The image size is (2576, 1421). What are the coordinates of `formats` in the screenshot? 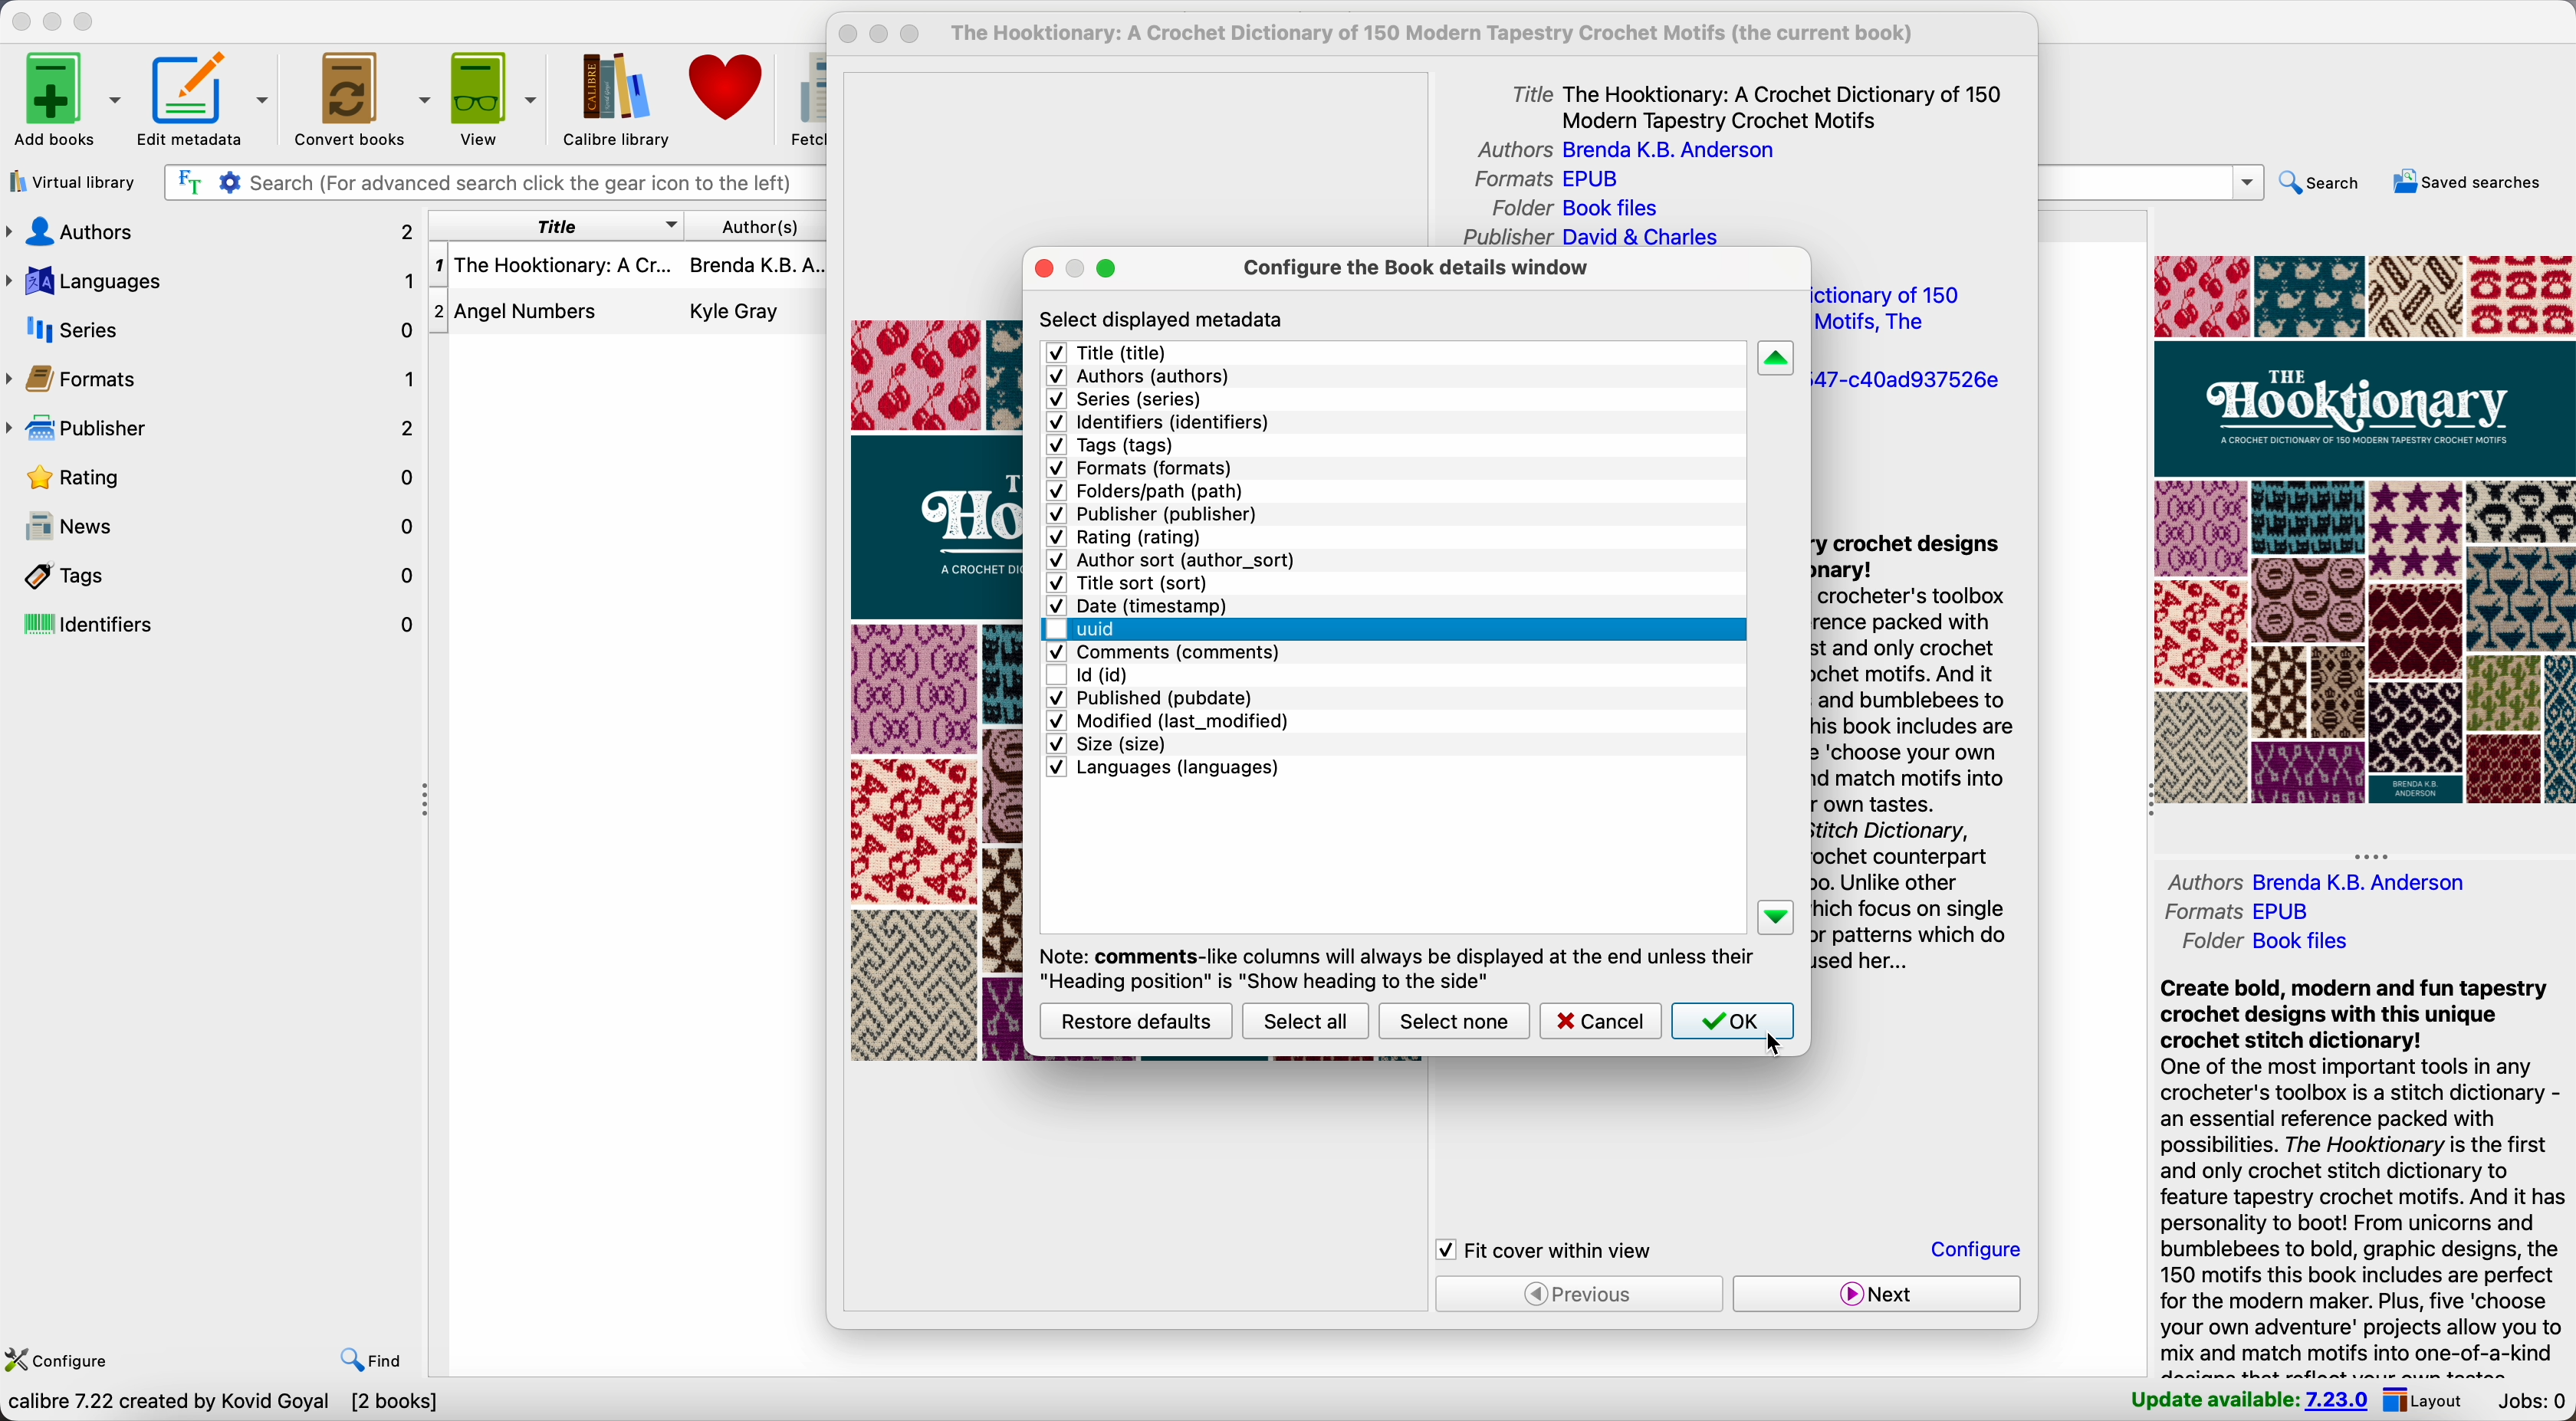 It's located at (1143, 467).